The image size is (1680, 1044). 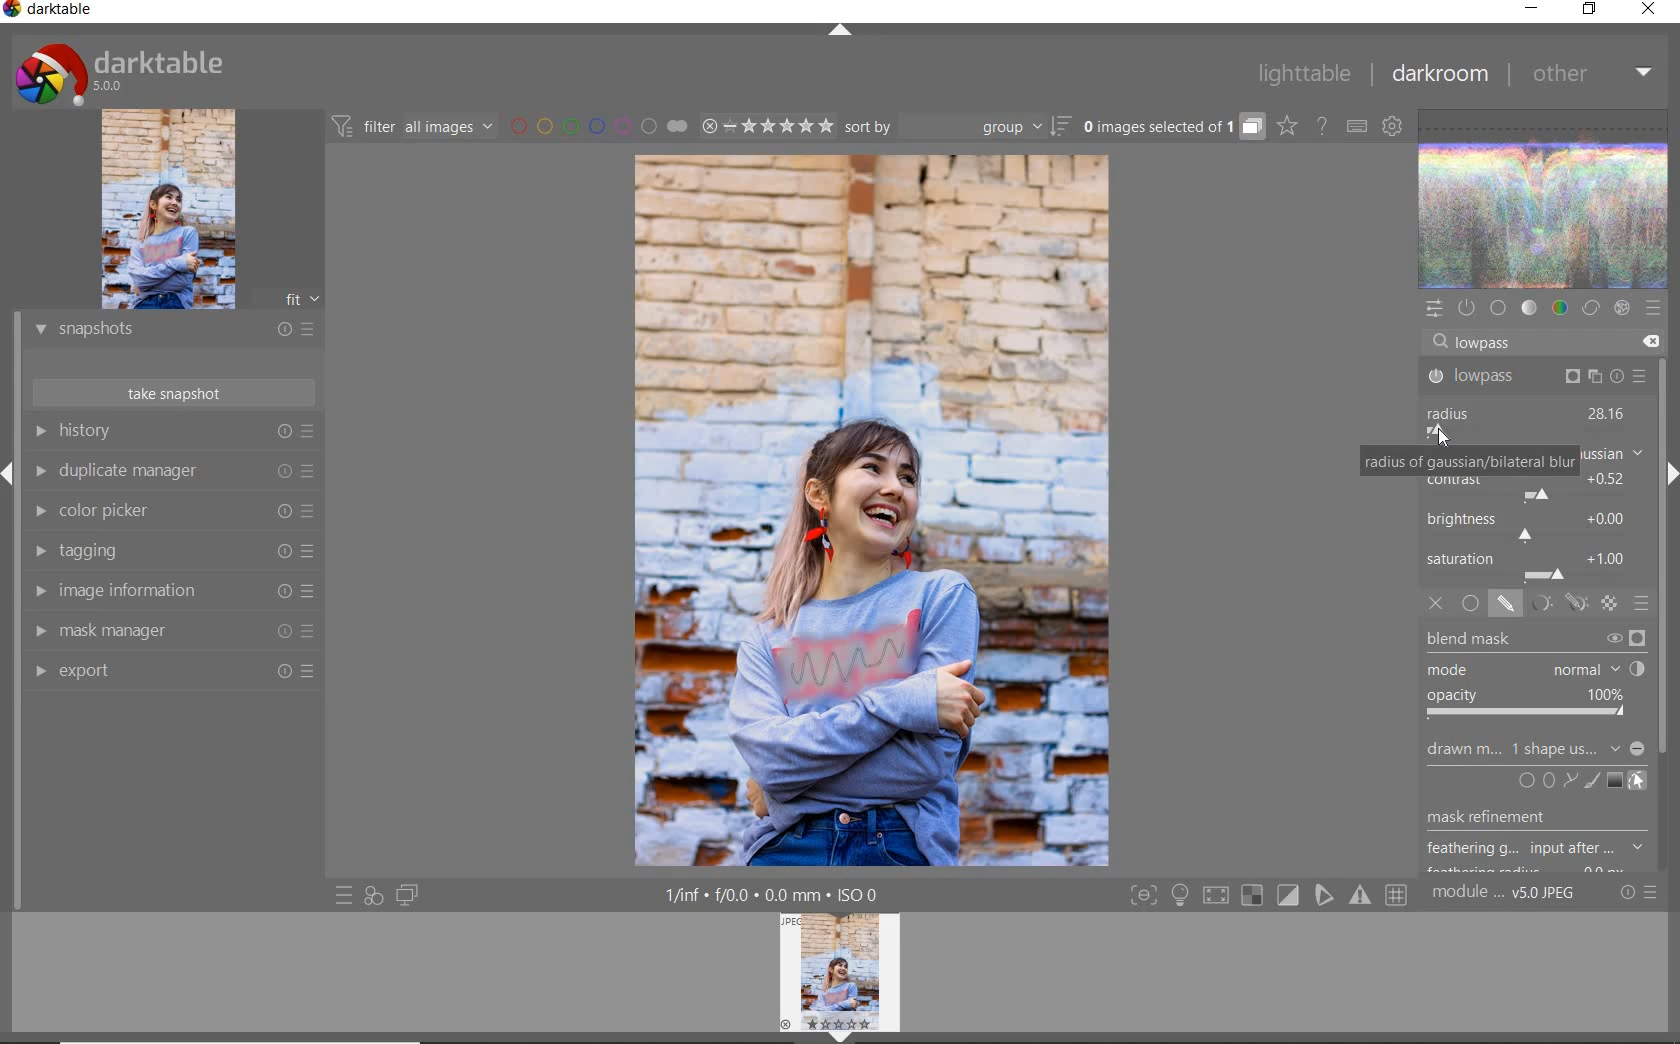 I want to click on sort, so click(x=958, y=129).